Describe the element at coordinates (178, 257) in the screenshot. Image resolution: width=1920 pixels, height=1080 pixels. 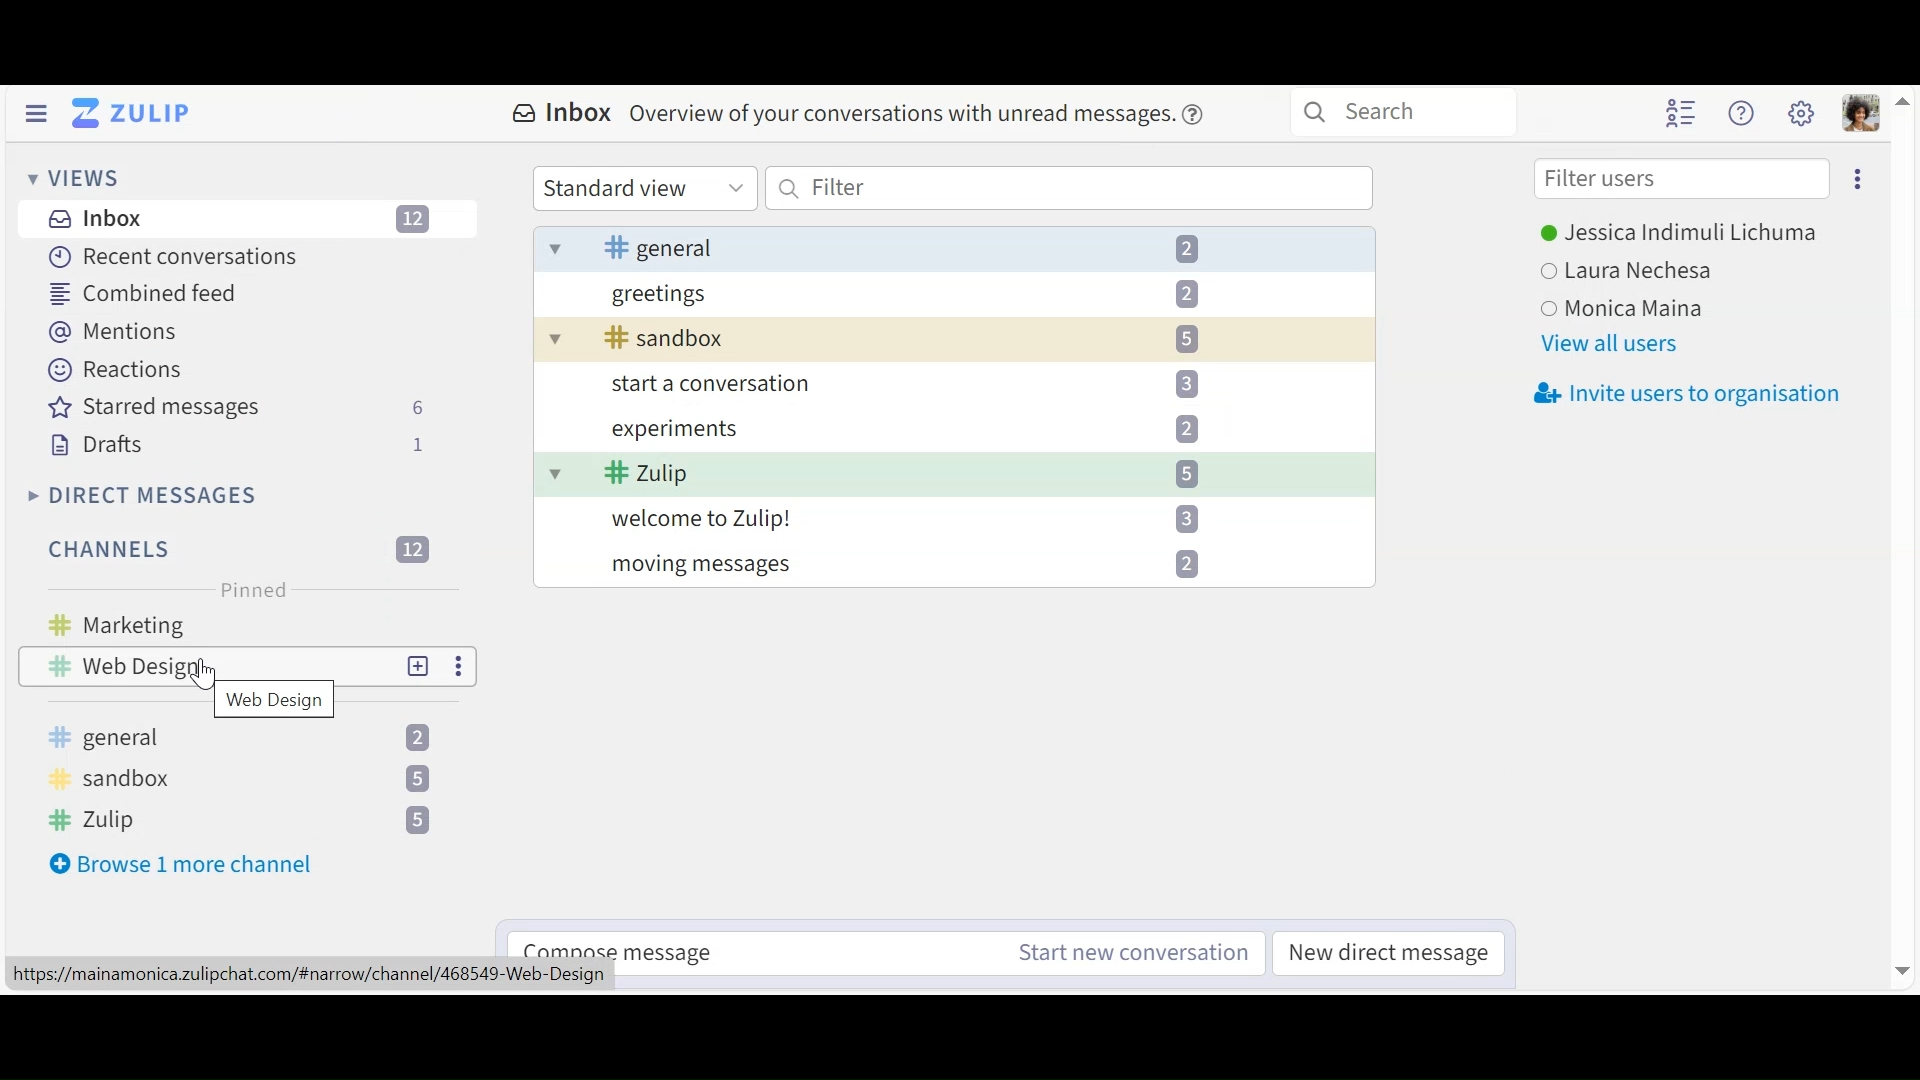
I see `Recent Conversations` at that location.